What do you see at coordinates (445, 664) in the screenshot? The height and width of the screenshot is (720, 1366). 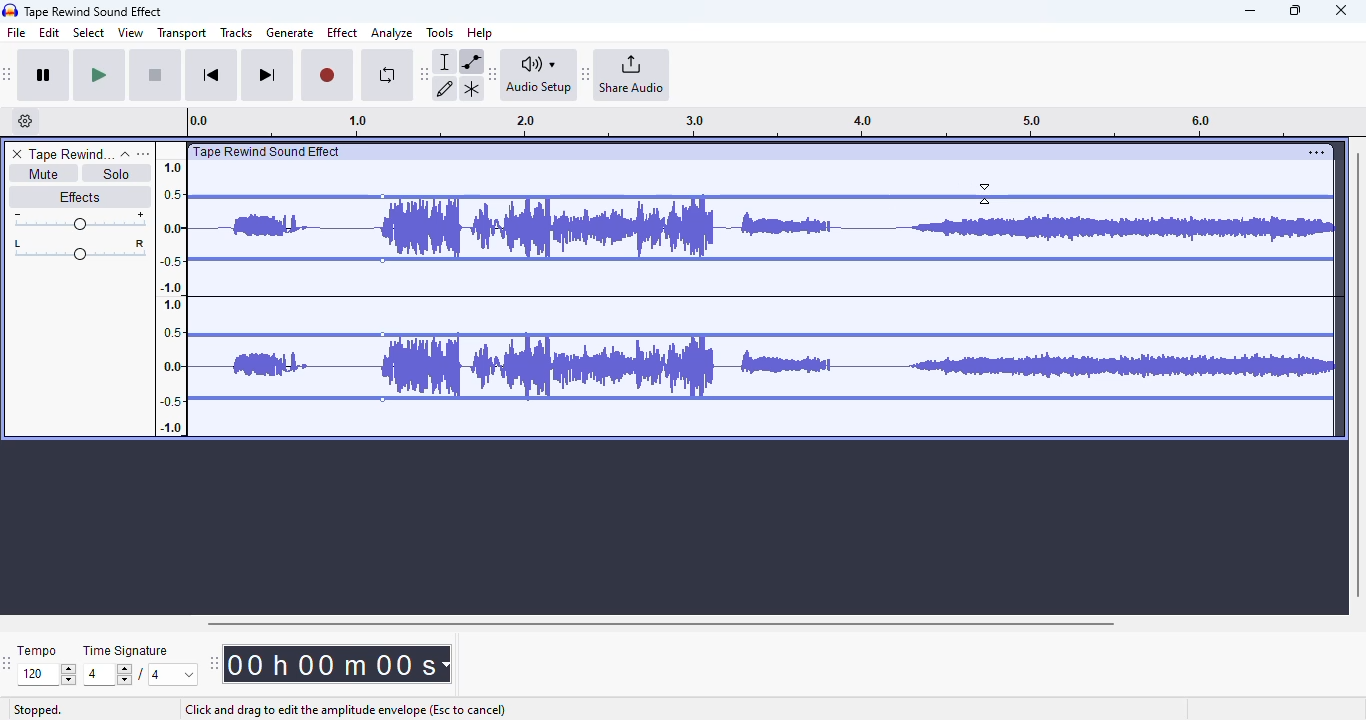 I see `Time measurement options` at bounding box center [445, 664].